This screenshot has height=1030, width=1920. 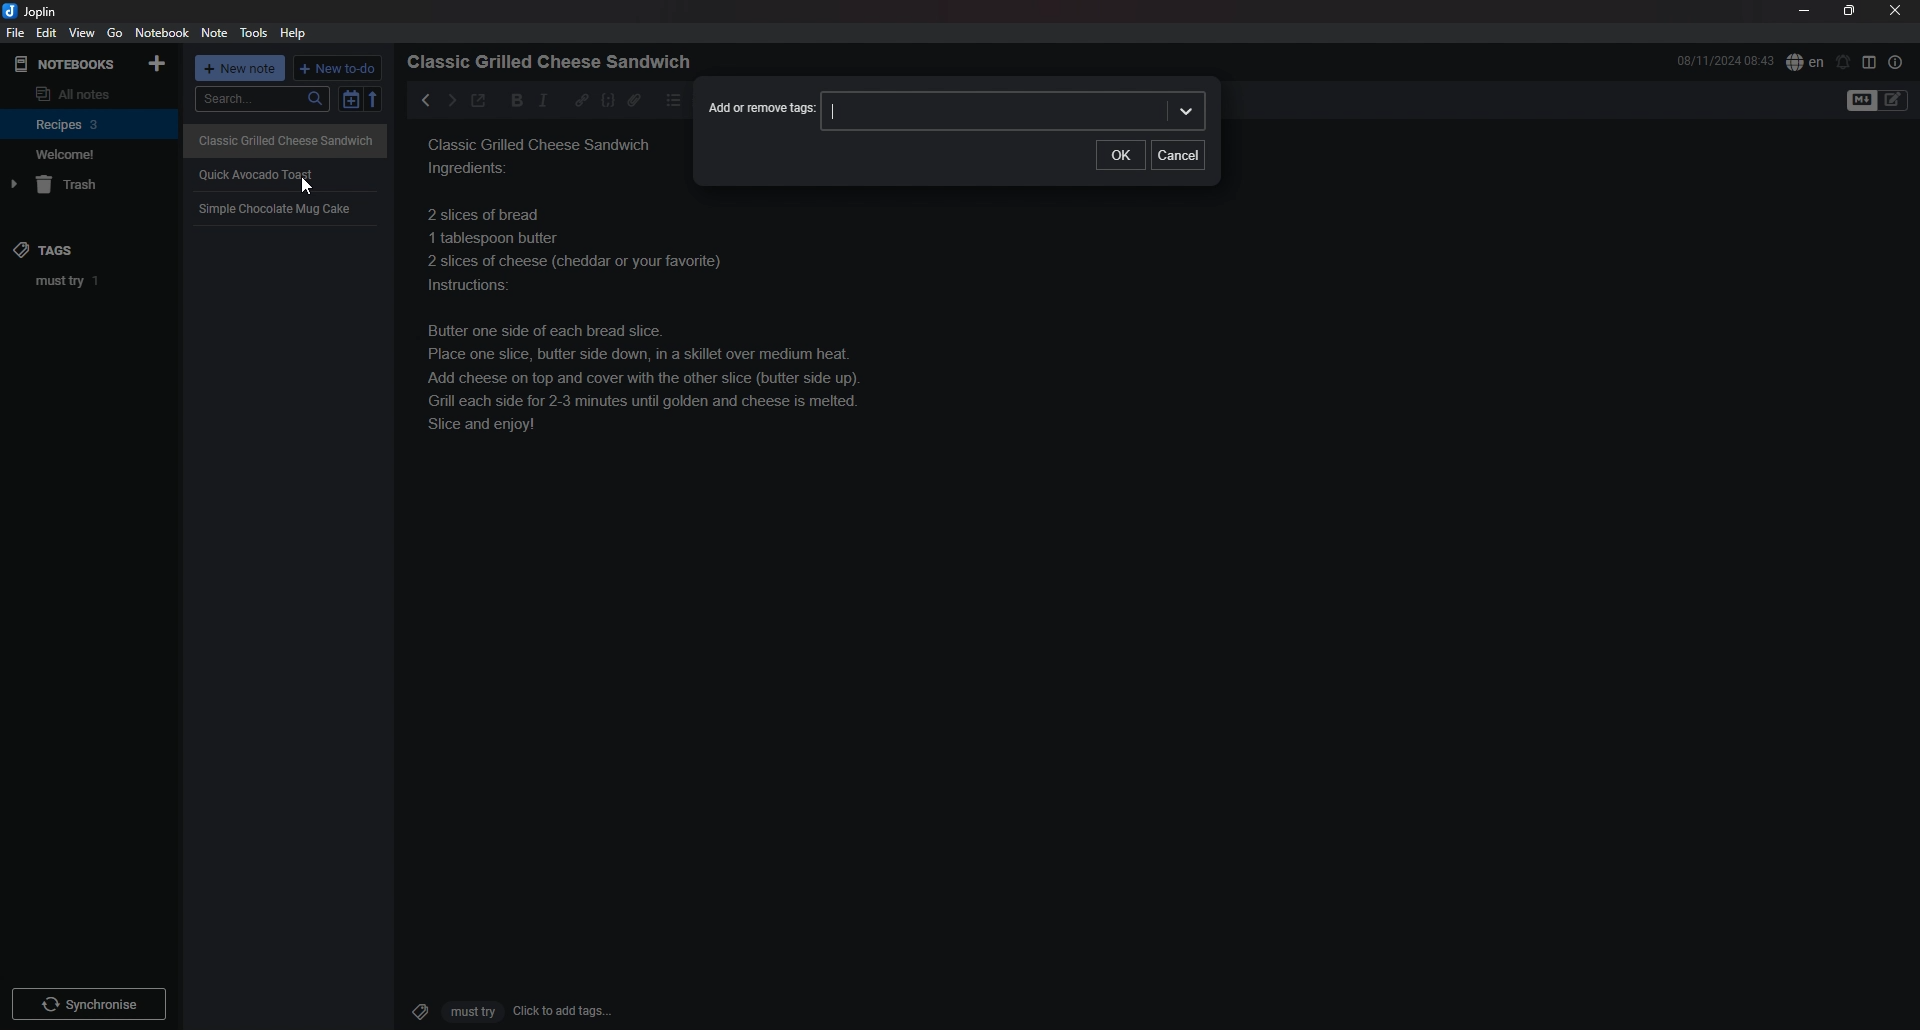 What do you see at coordinates (582, 99) in the screenshot?
I see `hyperlink` at bounding box center [582, 99].